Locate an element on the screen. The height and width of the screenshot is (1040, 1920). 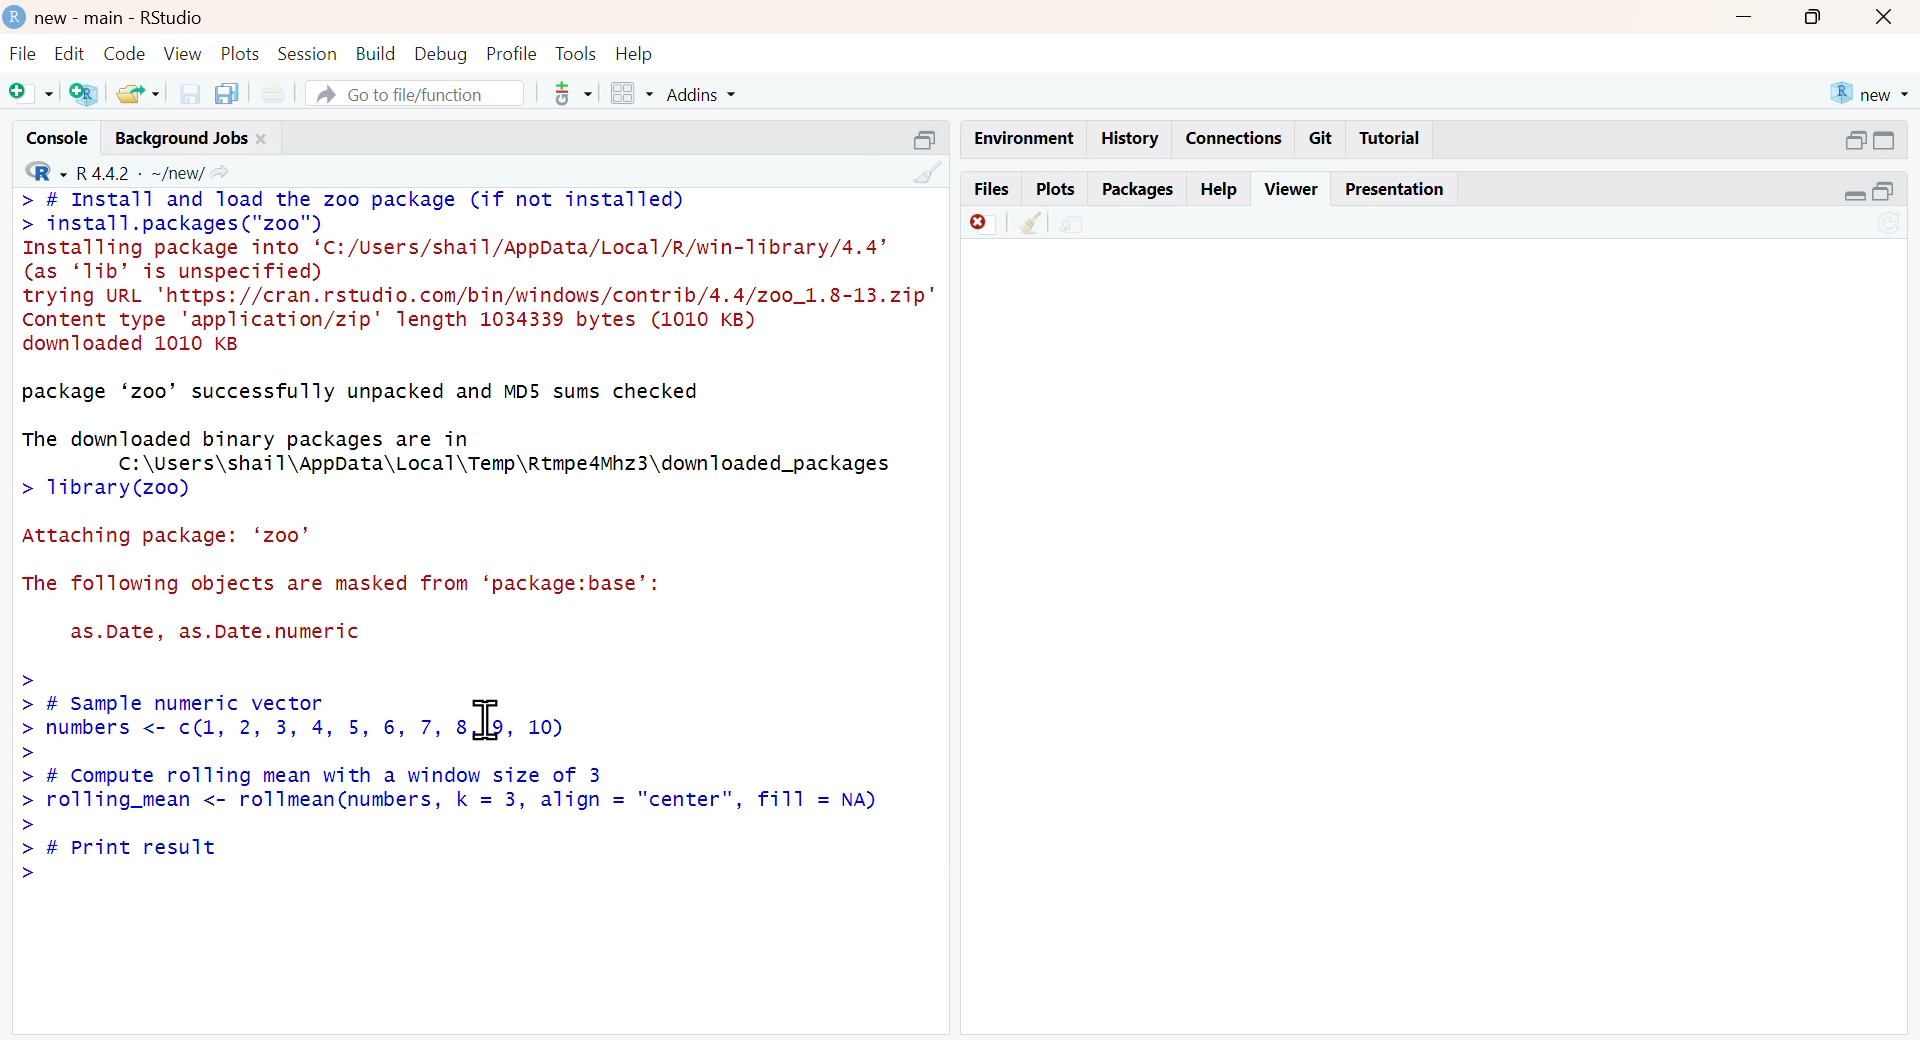
maximise is located at coordinates (1814, 17).